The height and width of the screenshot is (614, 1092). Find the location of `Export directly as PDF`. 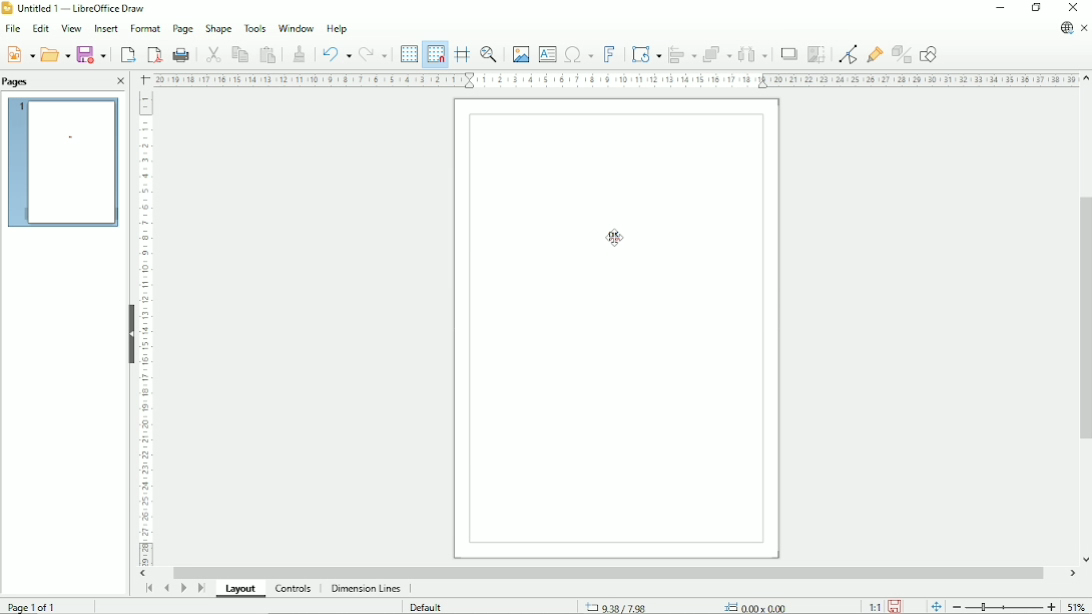

Export directly as PDF is located at coordinates (152, 54).